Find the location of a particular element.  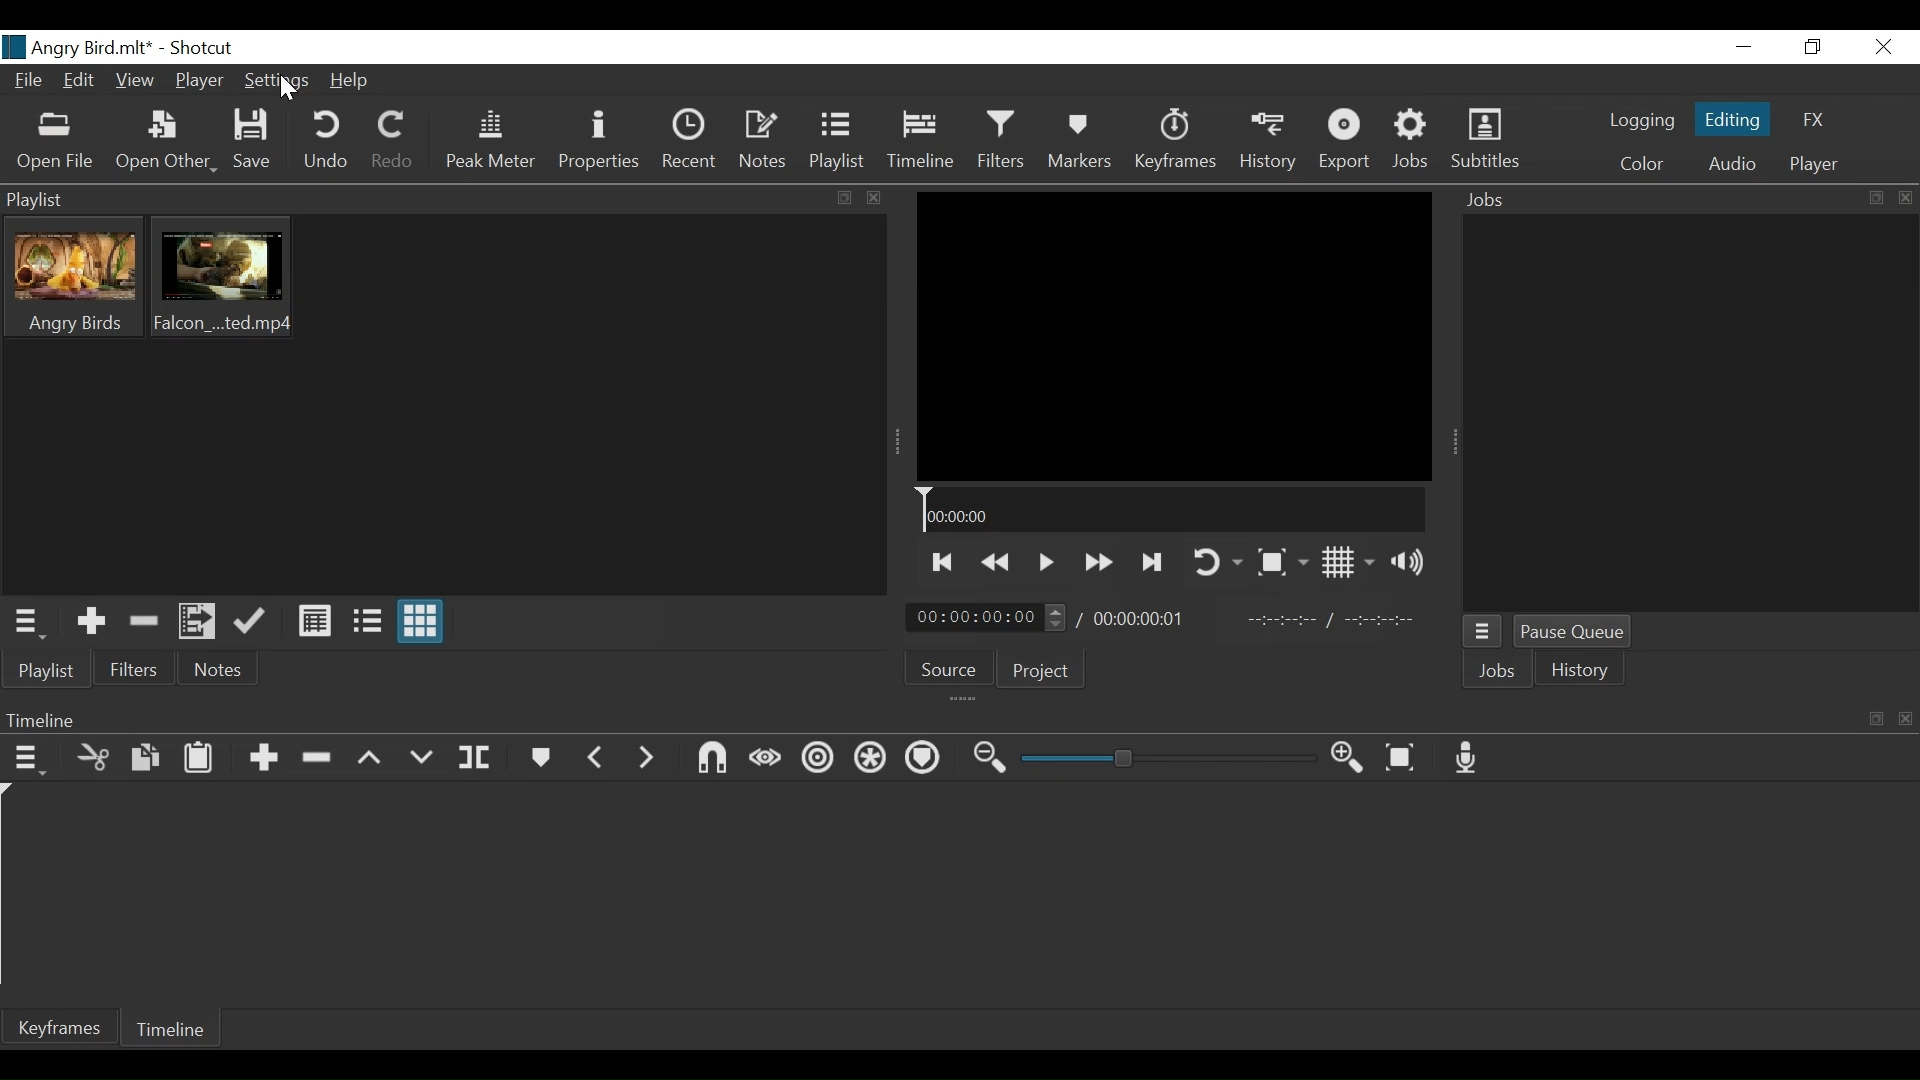

Cursor is located at coordinates (291, 90).